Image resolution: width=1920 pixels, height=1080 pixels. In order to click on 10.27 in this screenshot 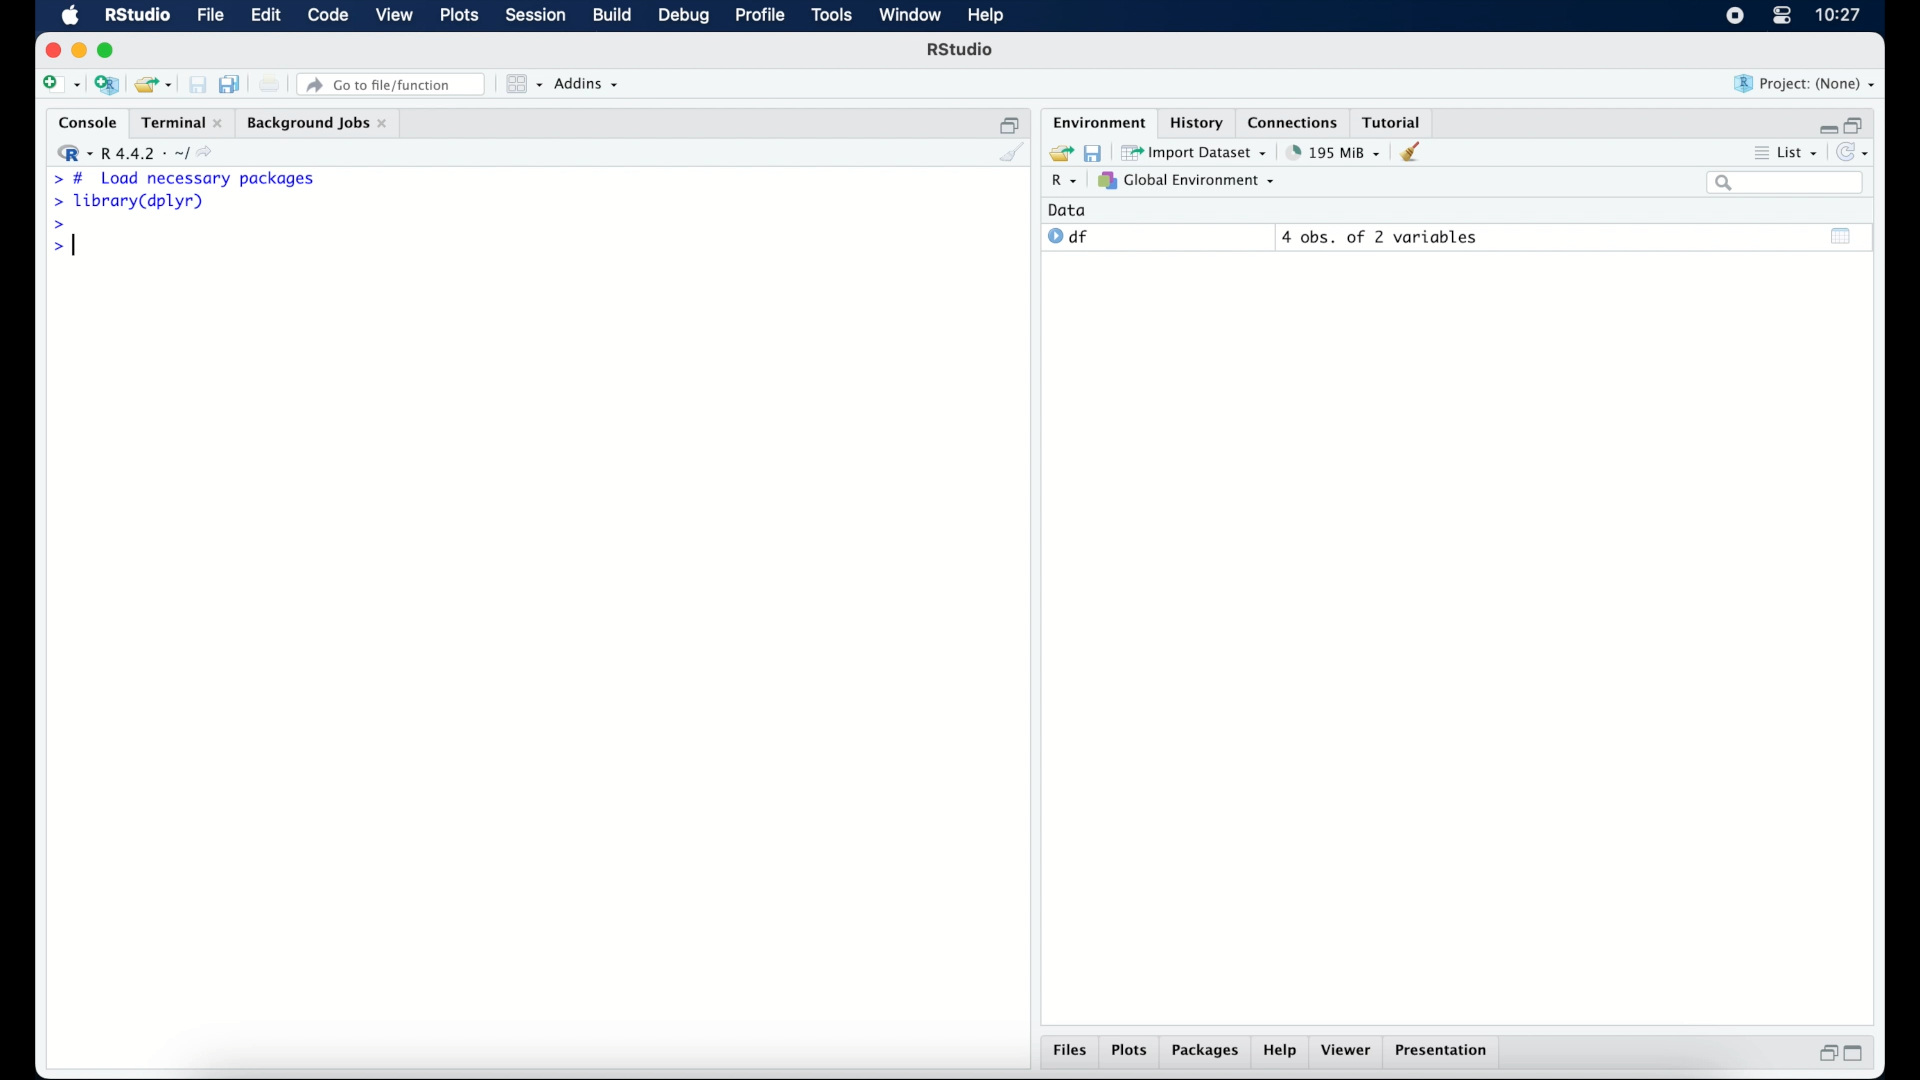, I will do `click(1838, 15)`.